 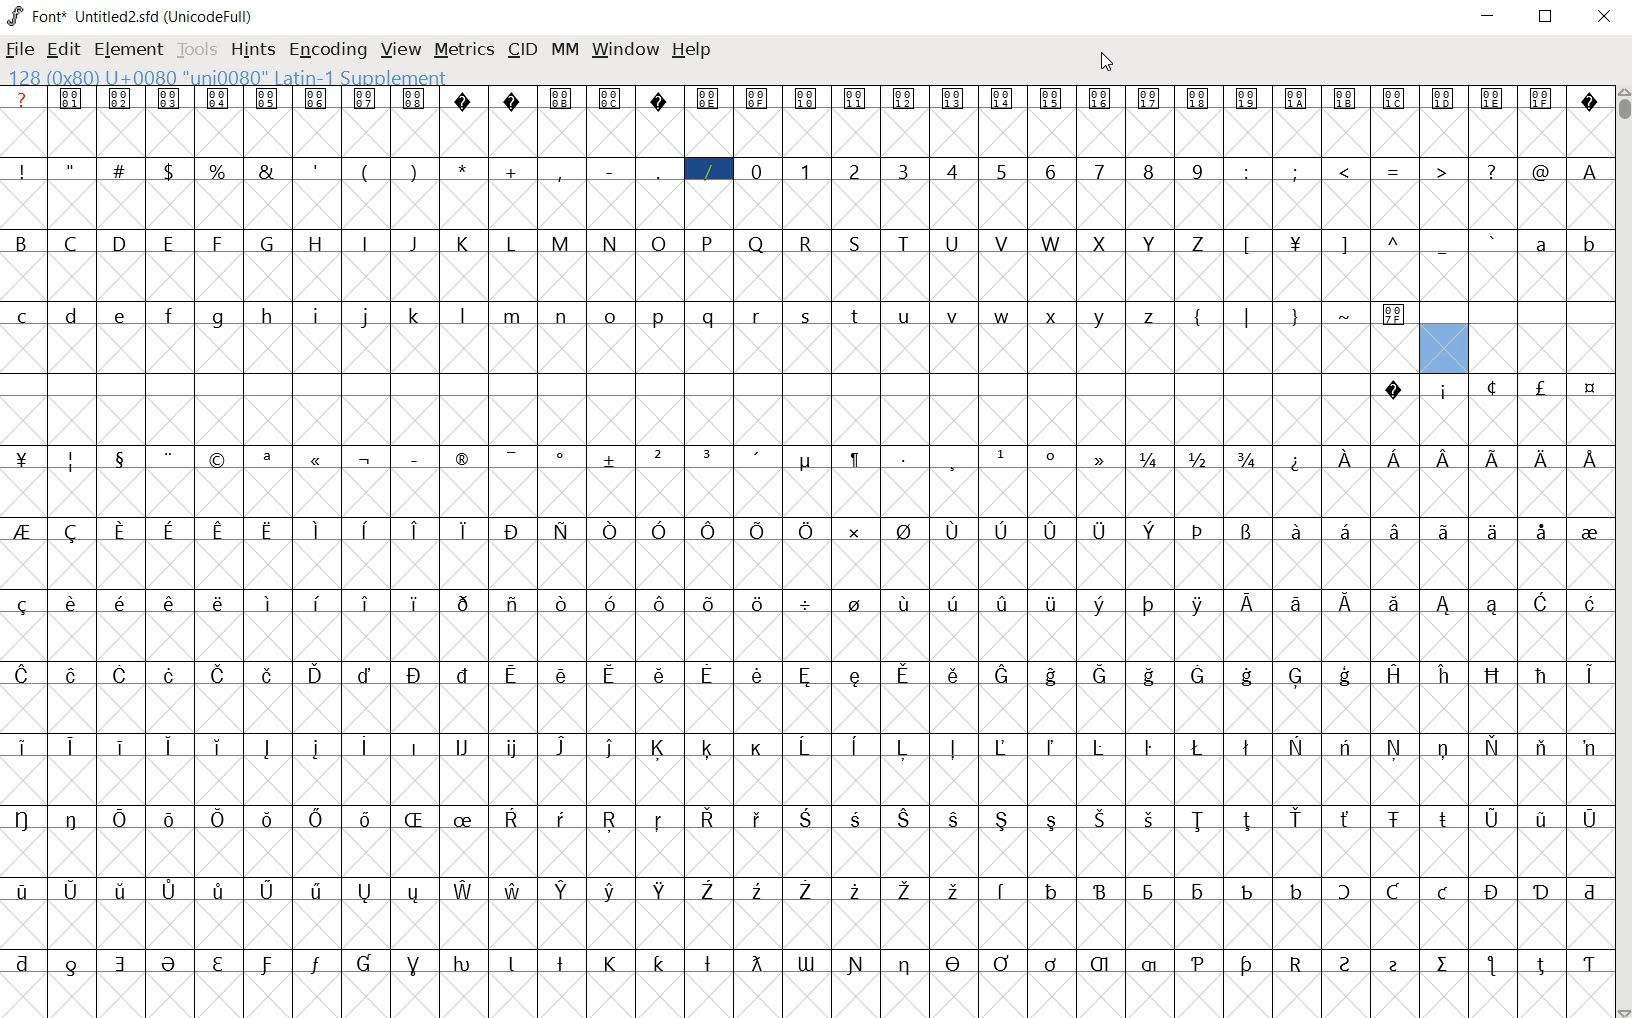 What do you see at coordinates (659, 244) in the screenshot?
I see `glyph` at bounding box center [659, 244].